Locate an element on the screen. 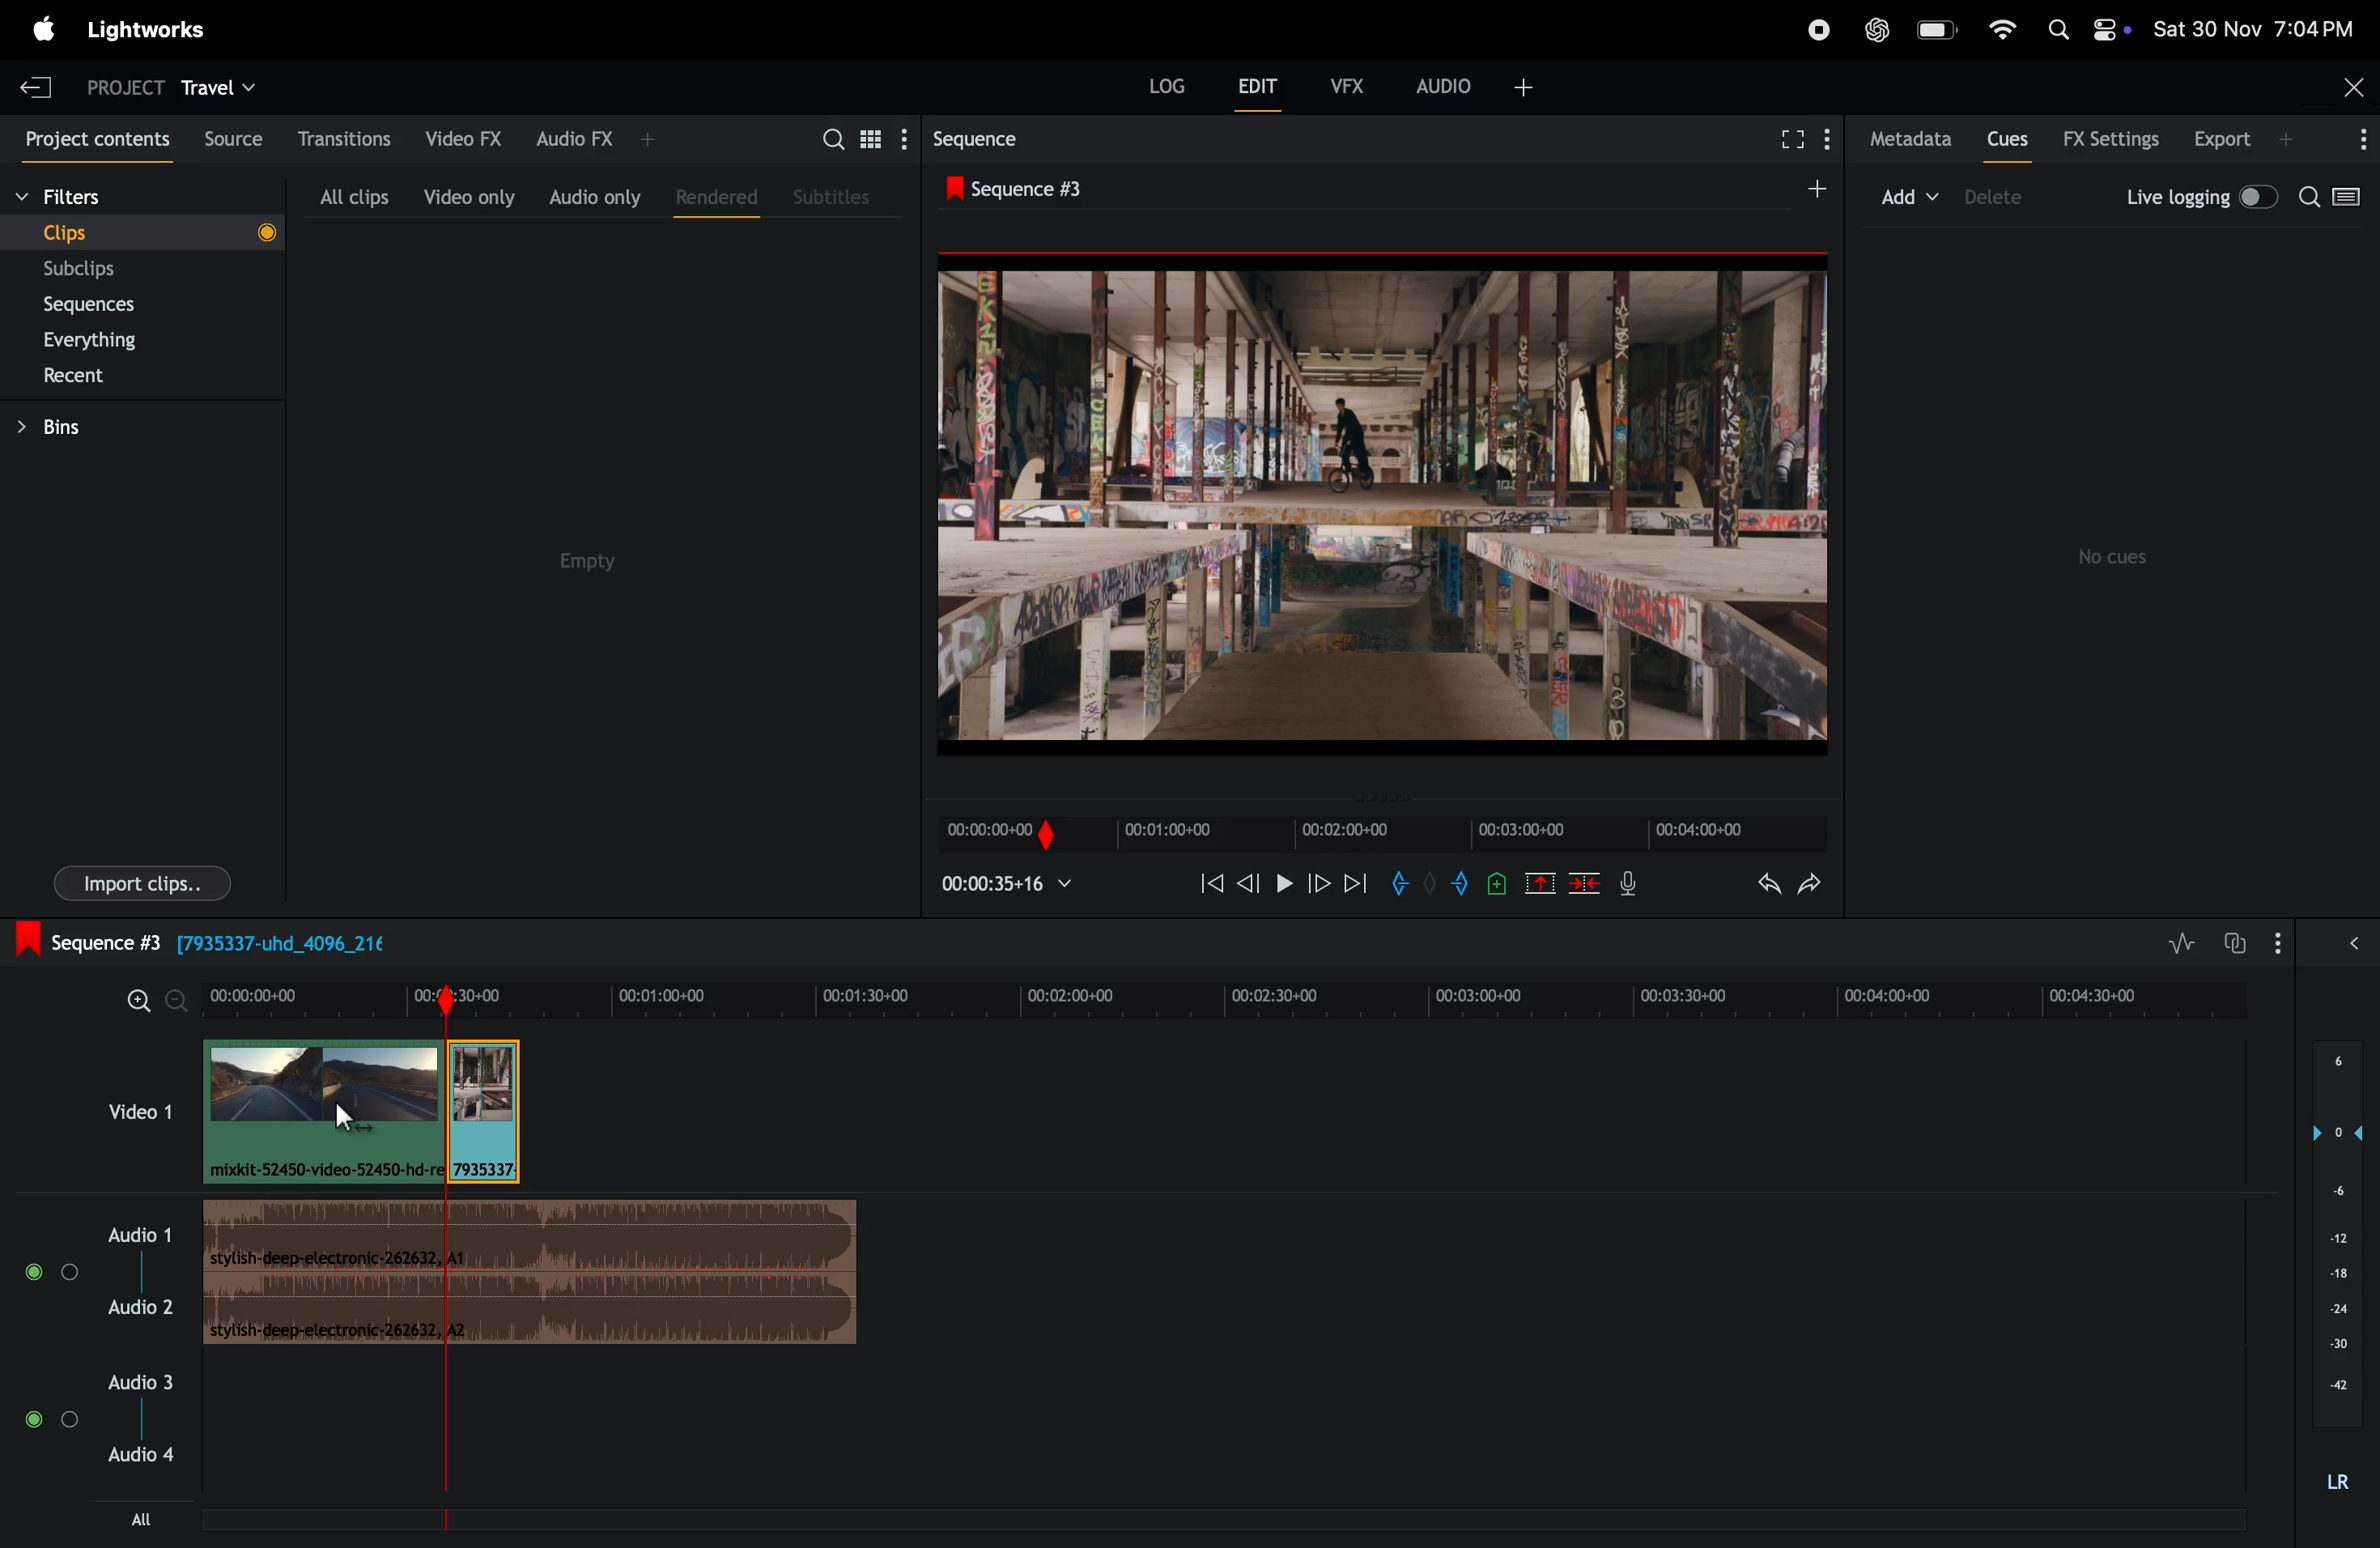 The image size is (2380, 1548). -6 (layers) is located at coordinates (2332, 1195).